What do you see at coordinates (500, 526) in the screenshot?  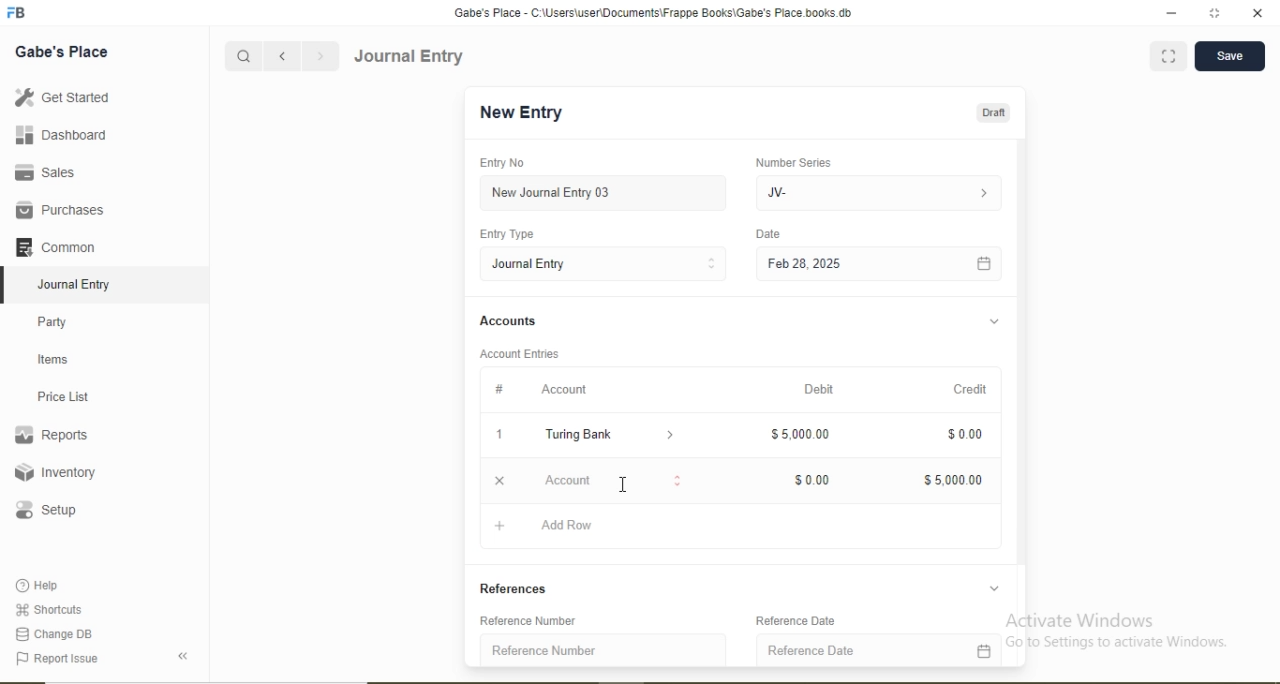 I see `Add` at bounding box center [500, 526].